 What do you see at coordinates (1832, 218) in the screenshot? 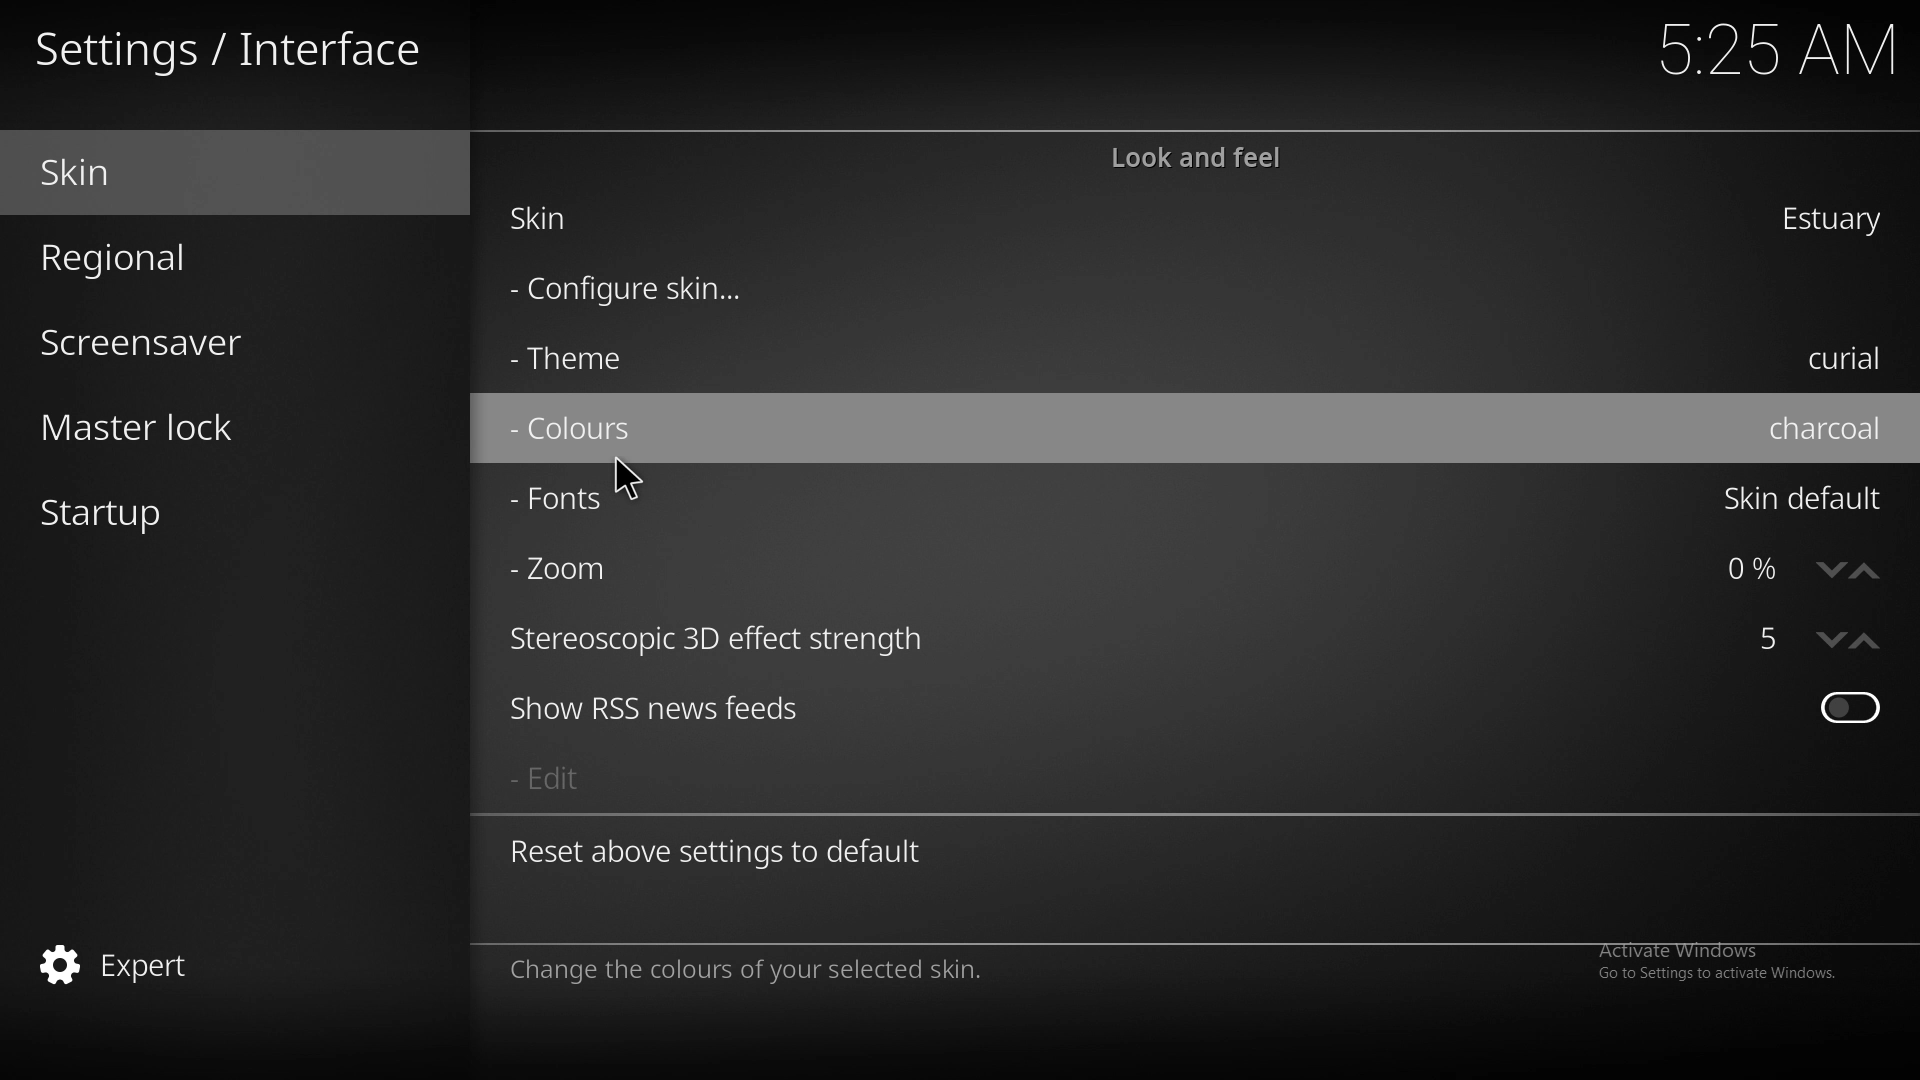
I see `estuary` at bounding box center [1832, 218].